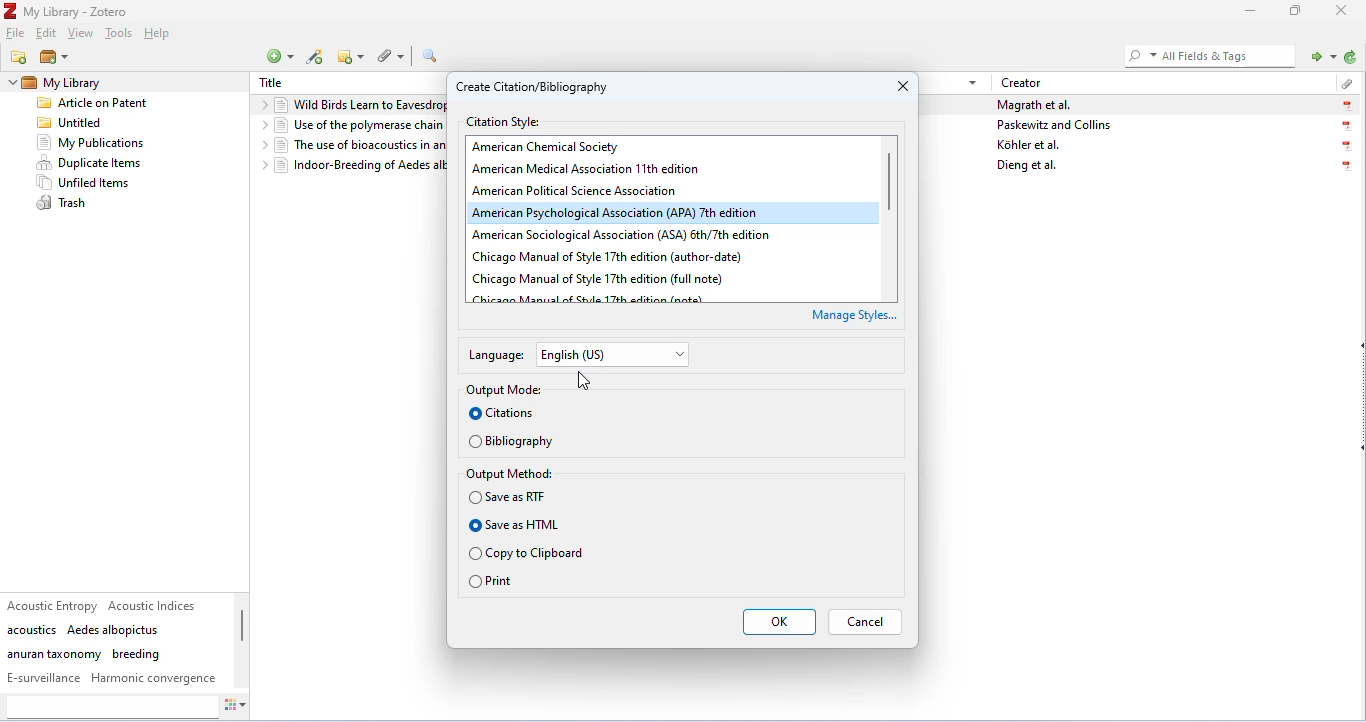 The height and width of the screenshot is (722, 1366). I want to click on american chemical society, so click(555, 147).